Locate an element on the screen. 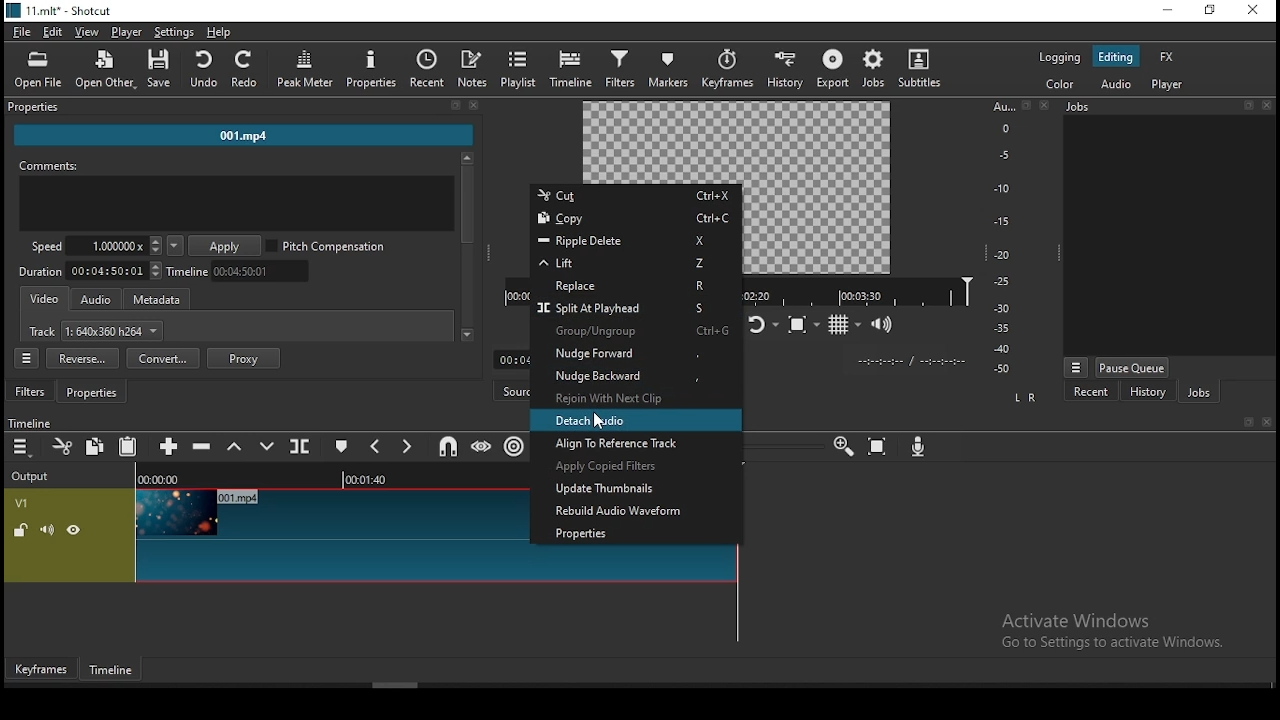 The image size is (1280, 720). jobs is located at coordinates (1169, 106).